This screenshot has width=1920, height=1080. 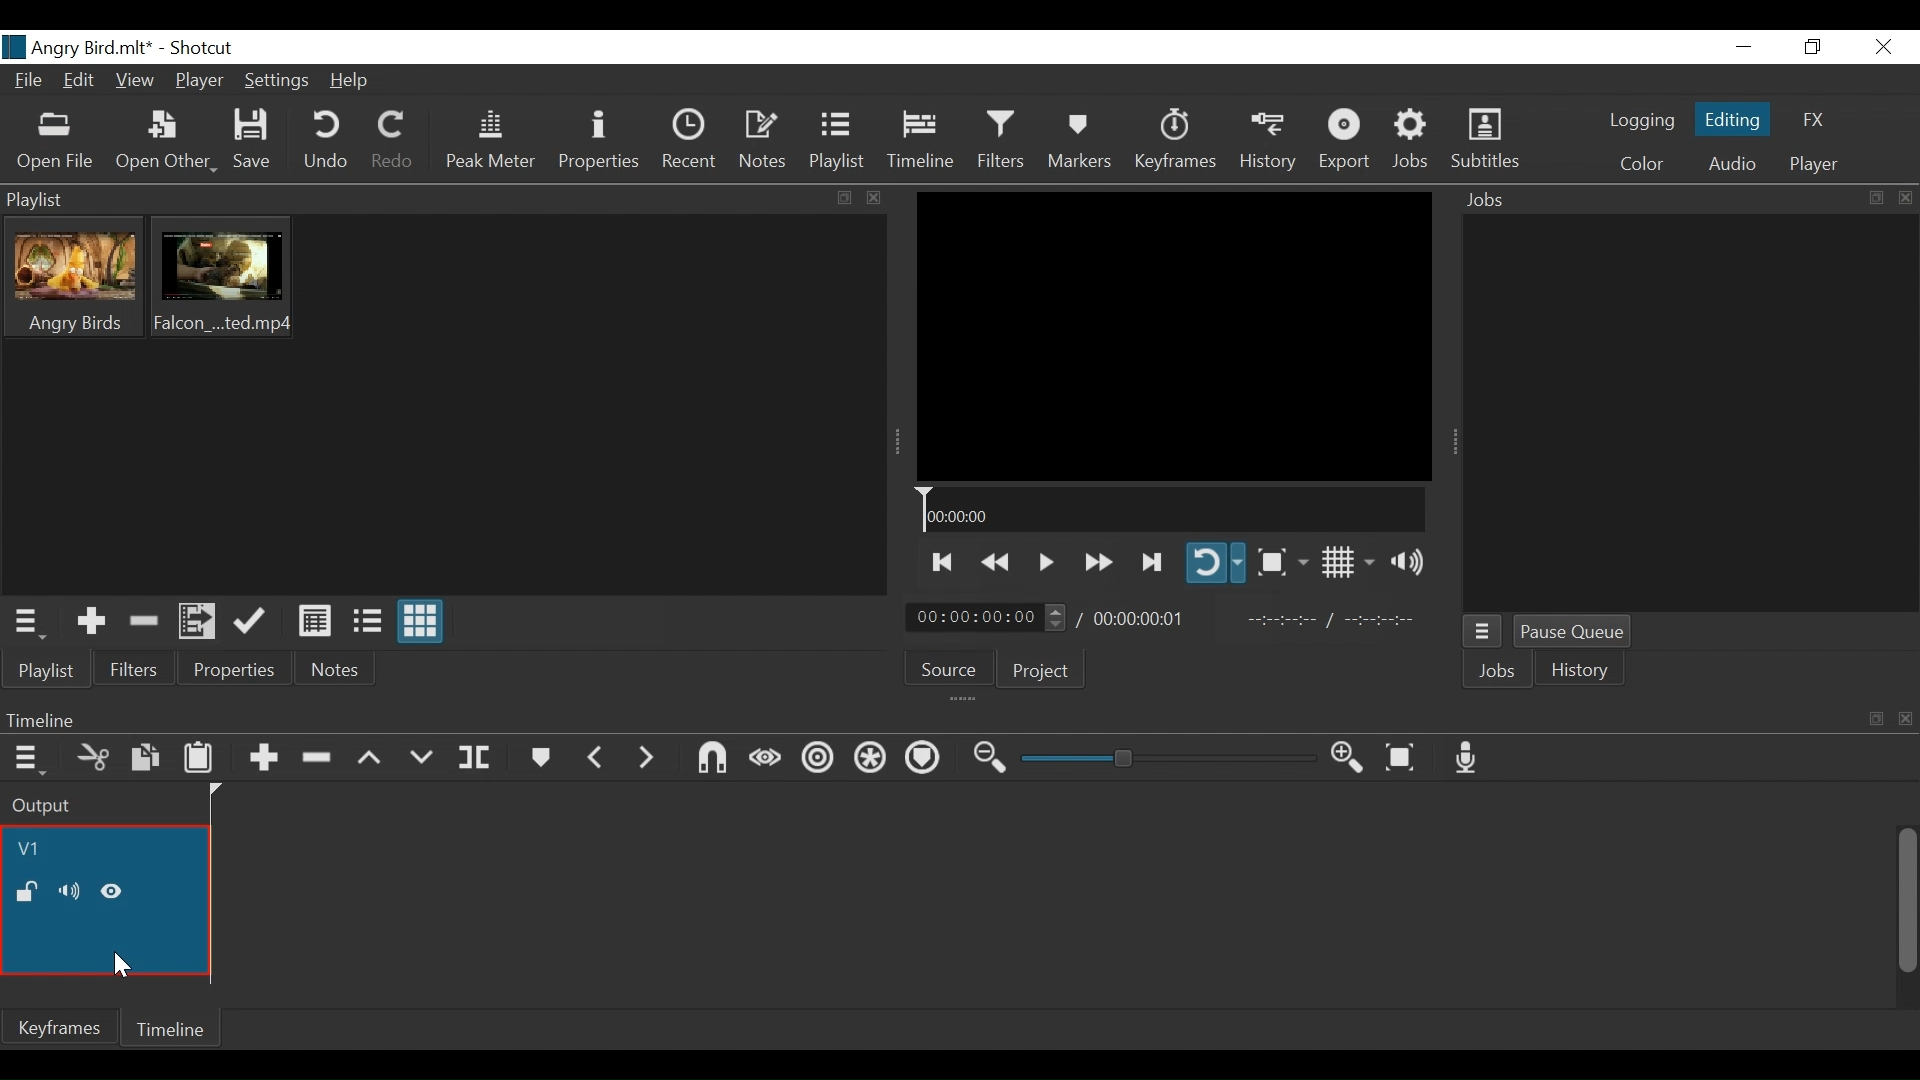 I want to click on Toggle play or pause, so click(x=1048, y=563).